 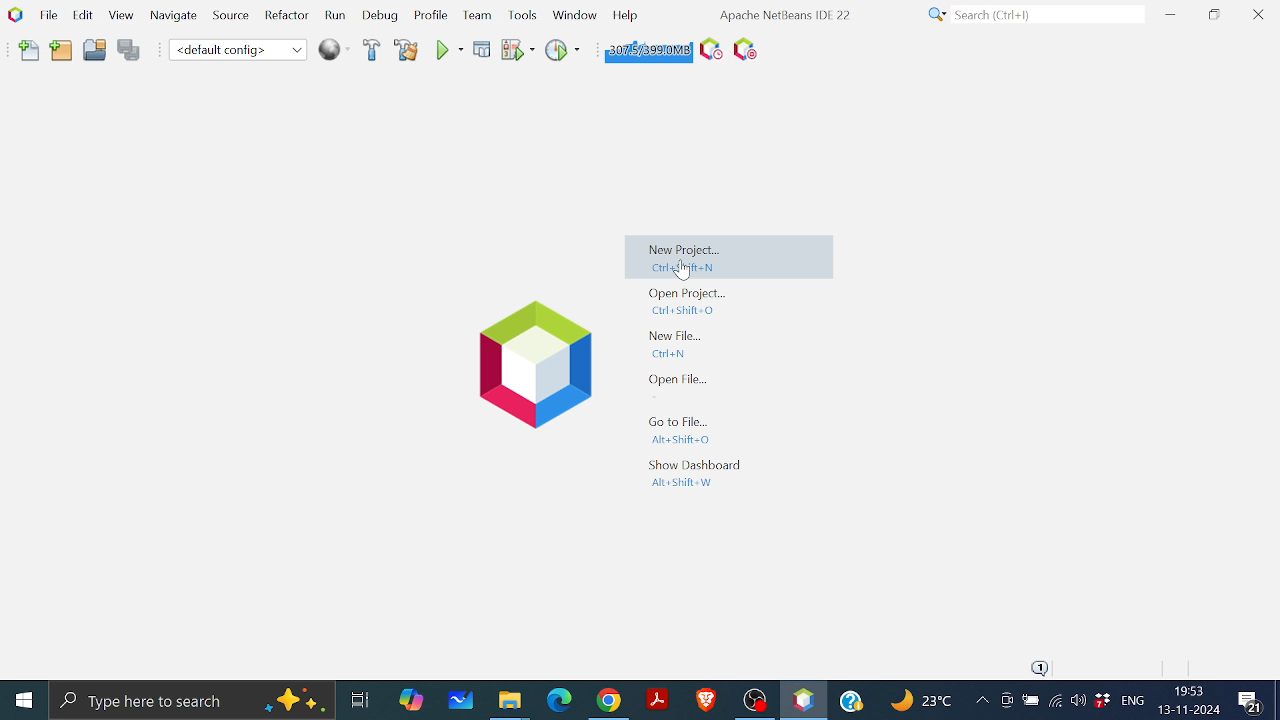 I want to click on notifications, so click(x=1042, y=668).